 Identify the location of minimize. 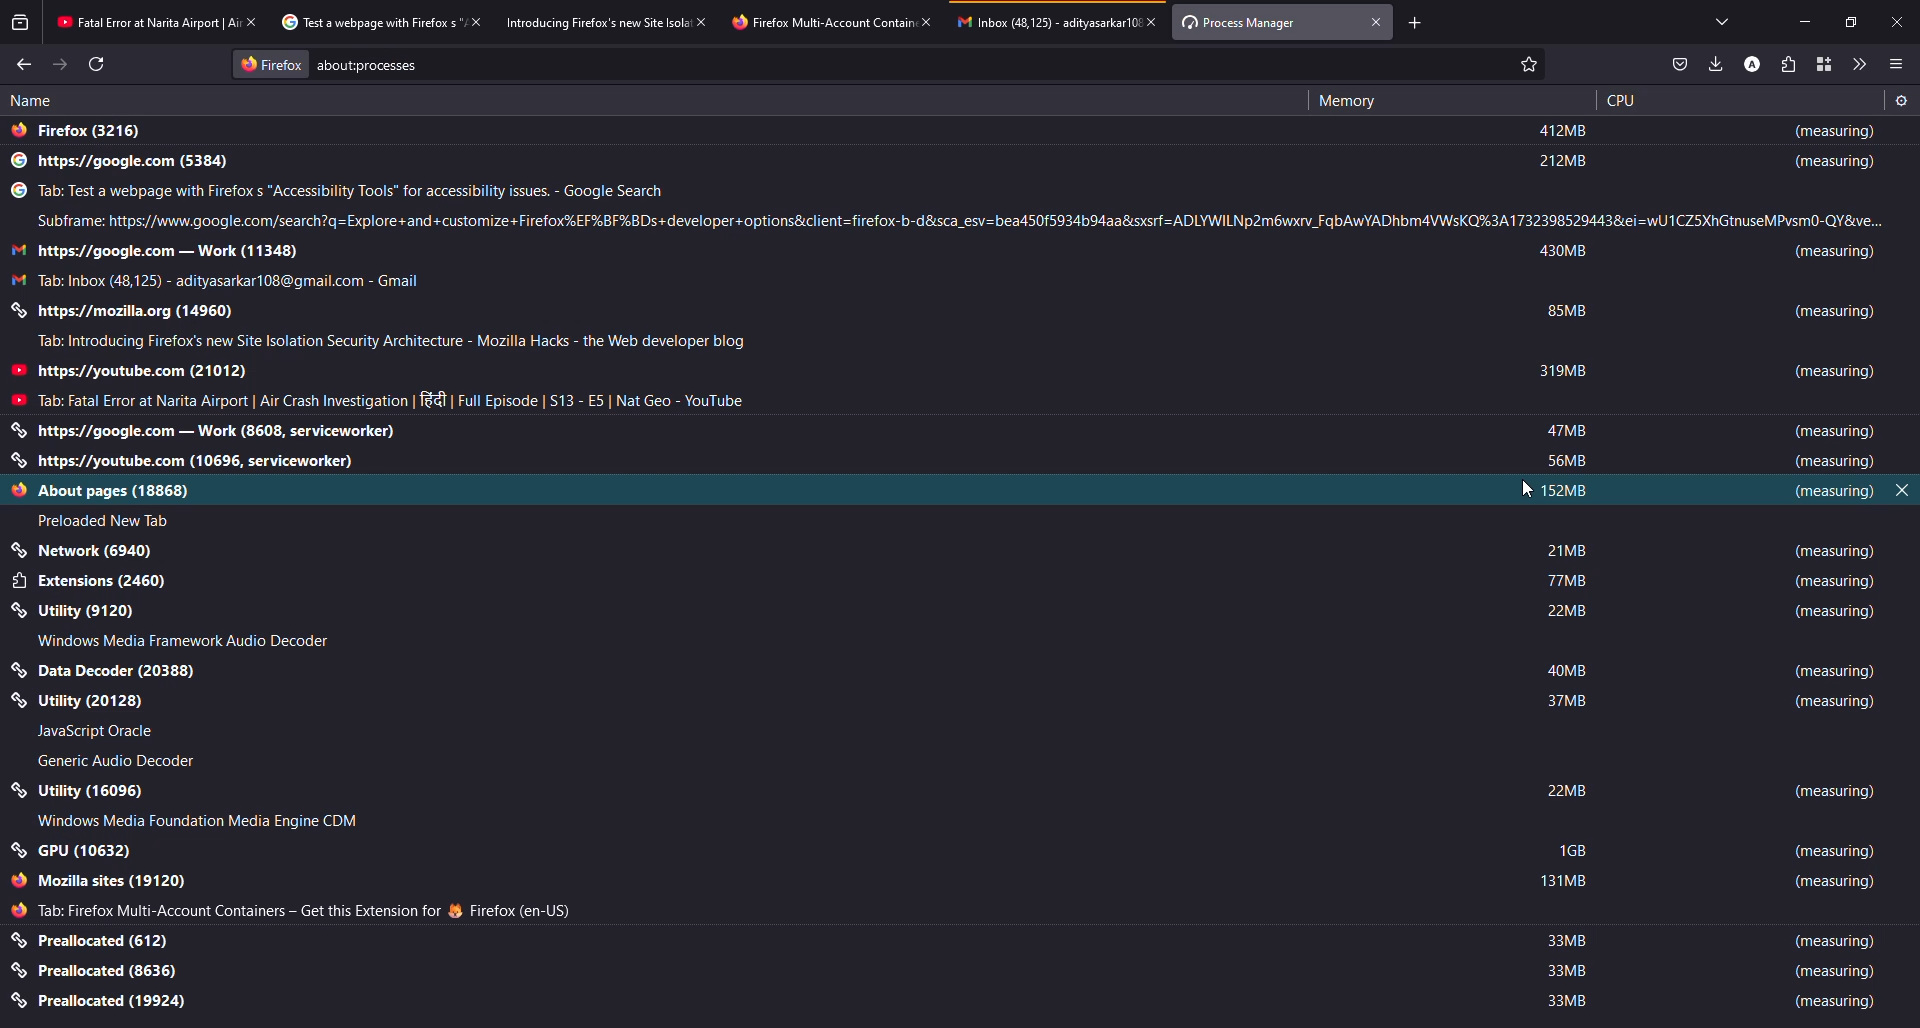
(1805, 21).